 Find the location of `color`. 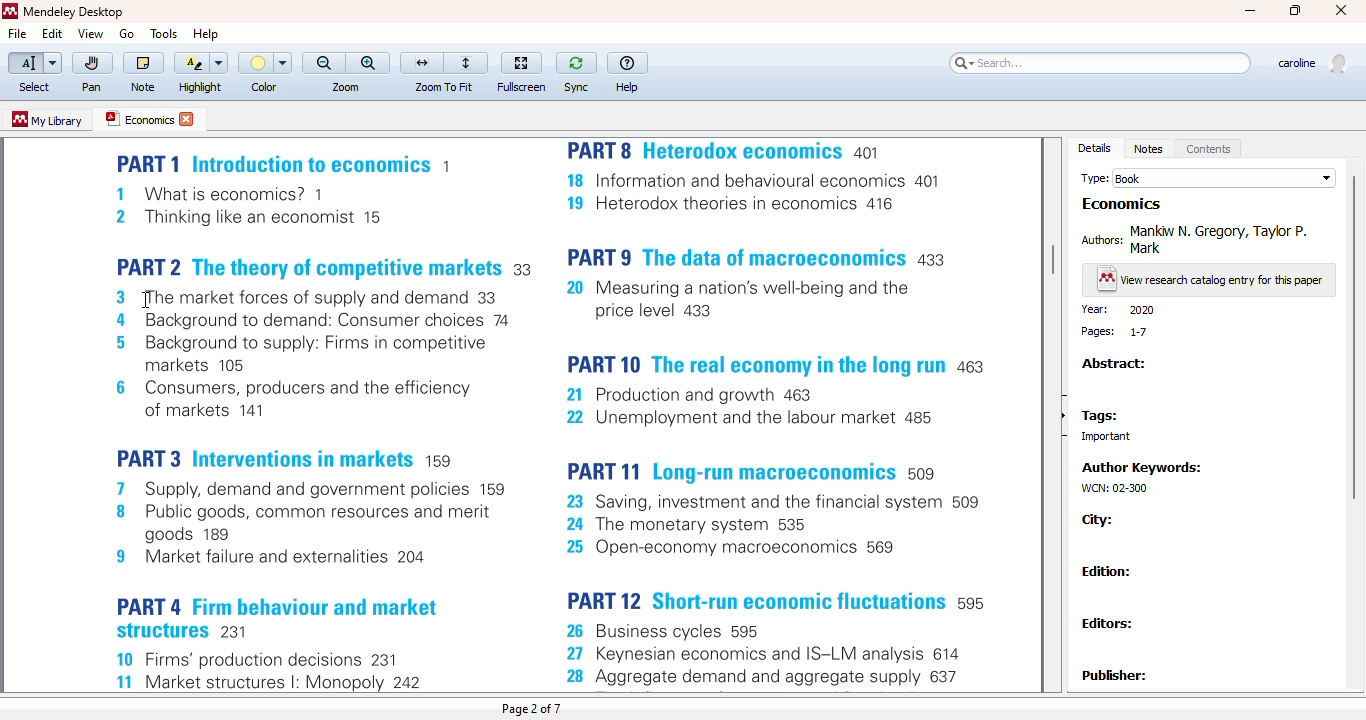

color is located at coordinates (264, 87).